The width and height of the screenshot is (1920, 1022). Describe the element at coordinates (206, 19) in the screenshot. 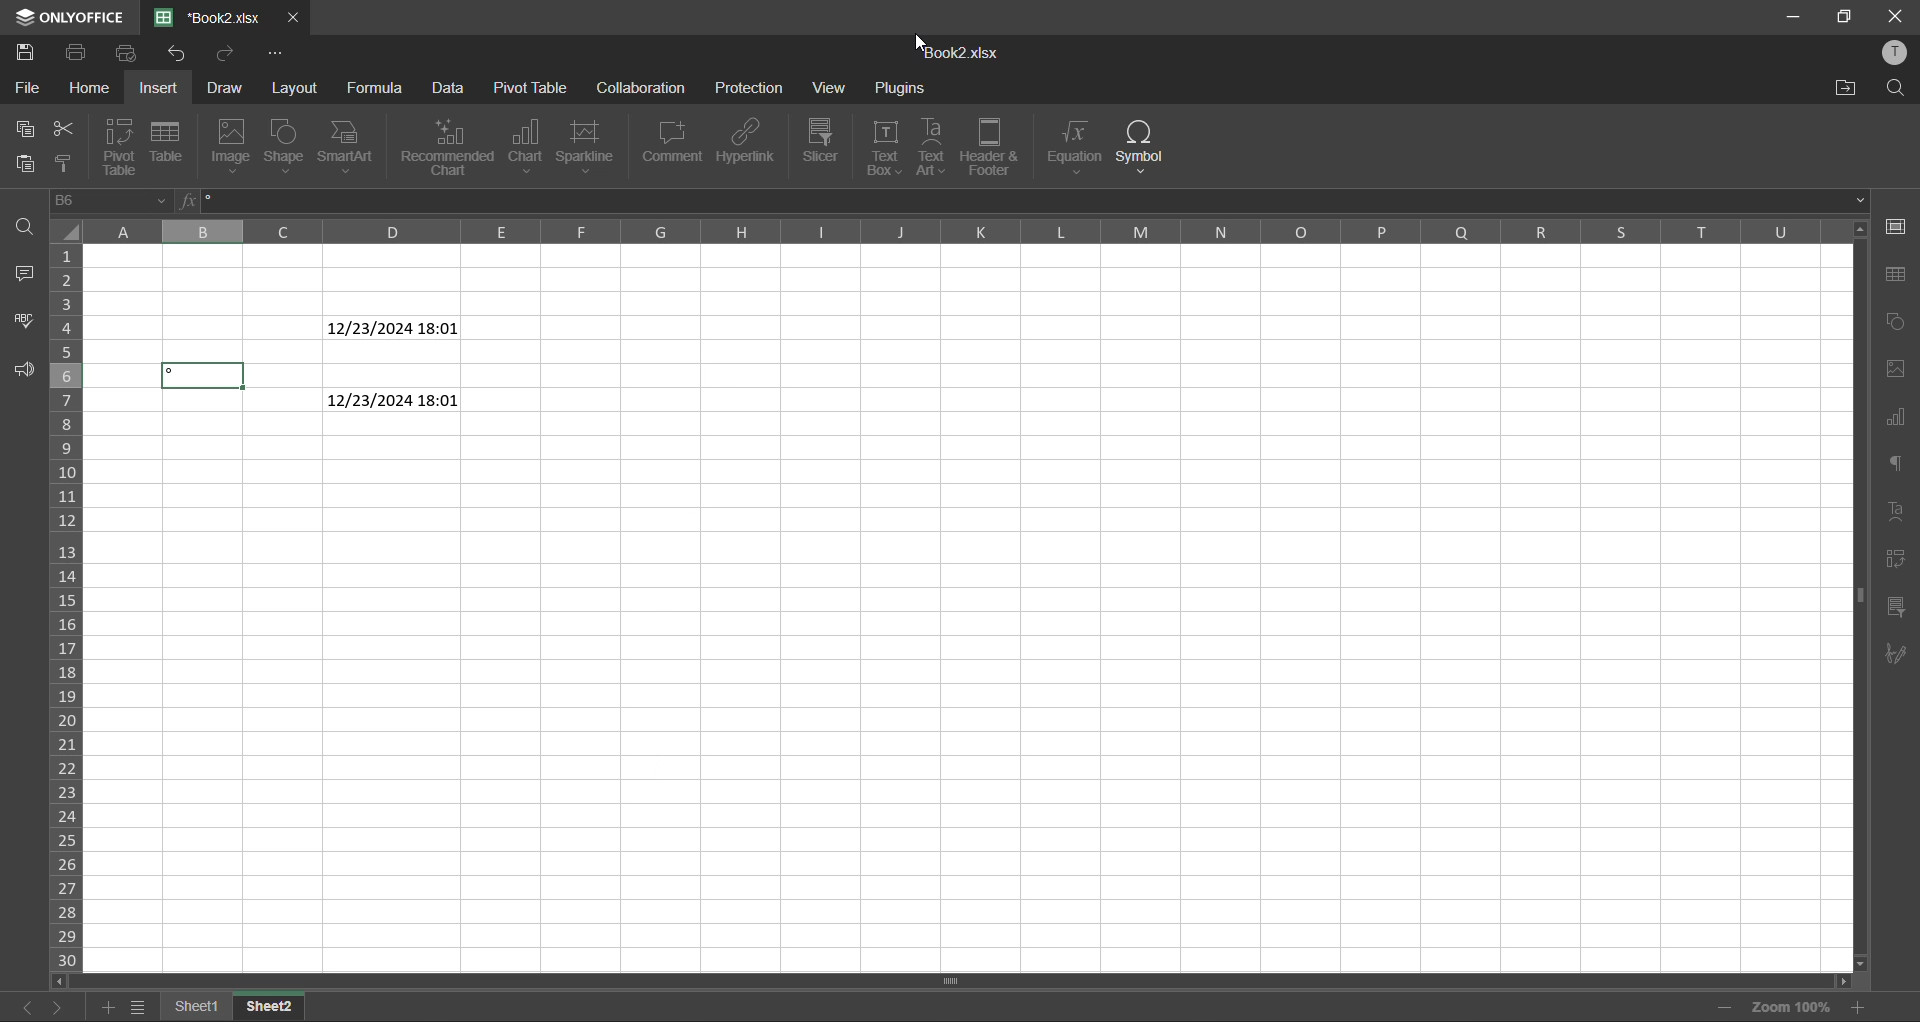

I see `book2.xlsx` at that location.